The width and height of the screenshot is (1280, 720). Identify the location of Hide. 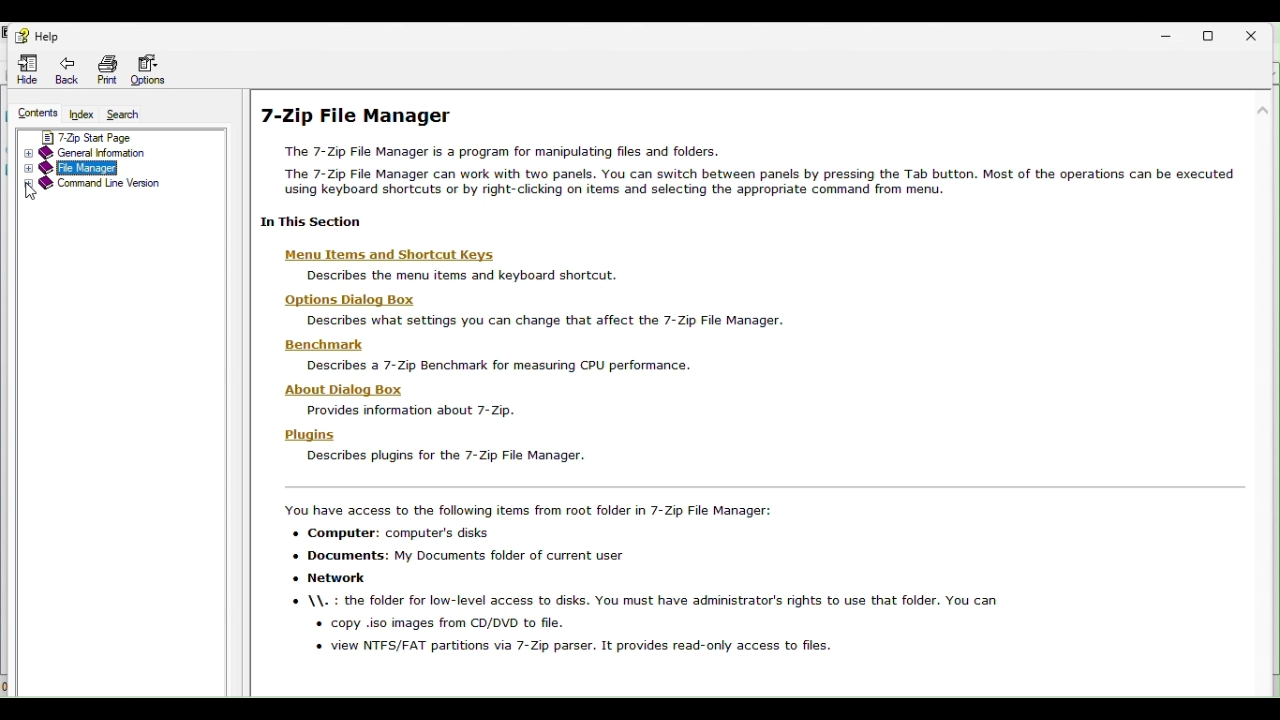
(23, 70).